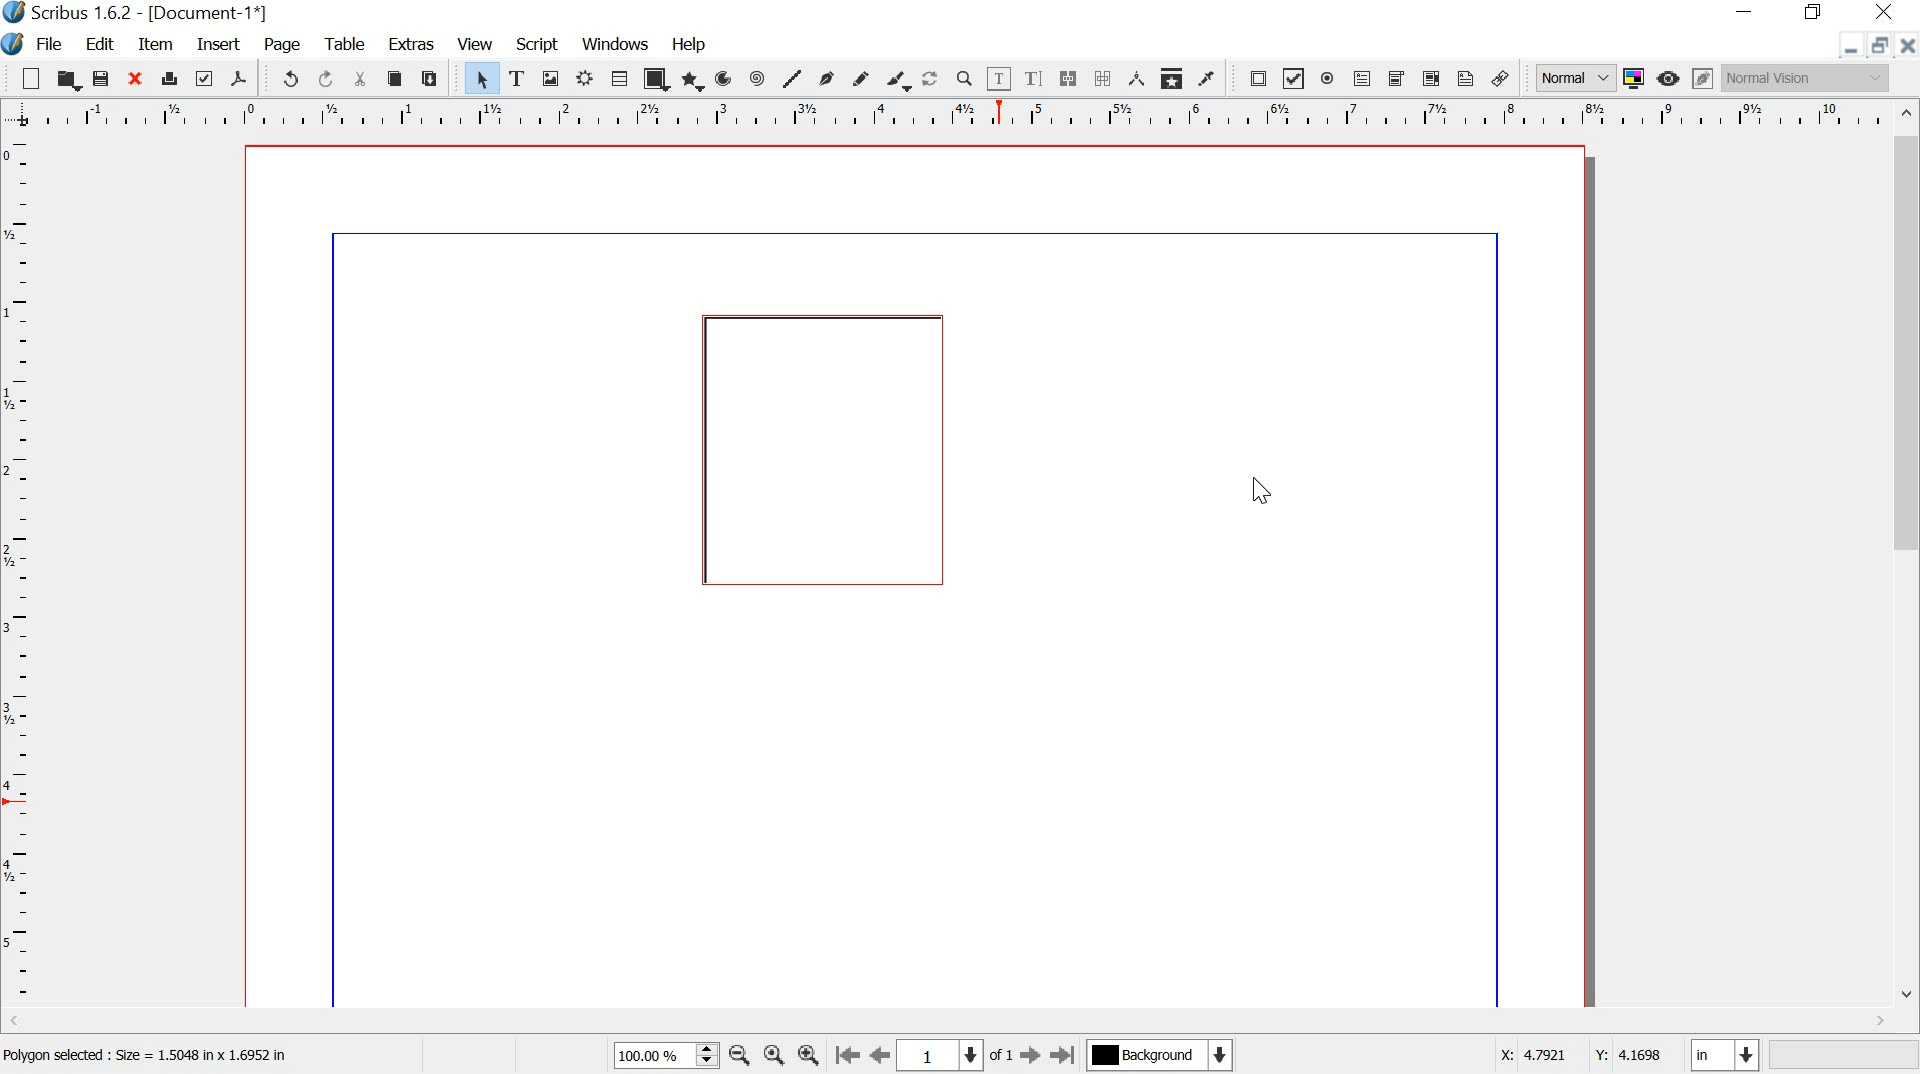 Image resolution: width=1920 pixels, height=1074 pixels. Describe the element at coordinates (940, 1055) in the screenshot. I see `1` at that location.